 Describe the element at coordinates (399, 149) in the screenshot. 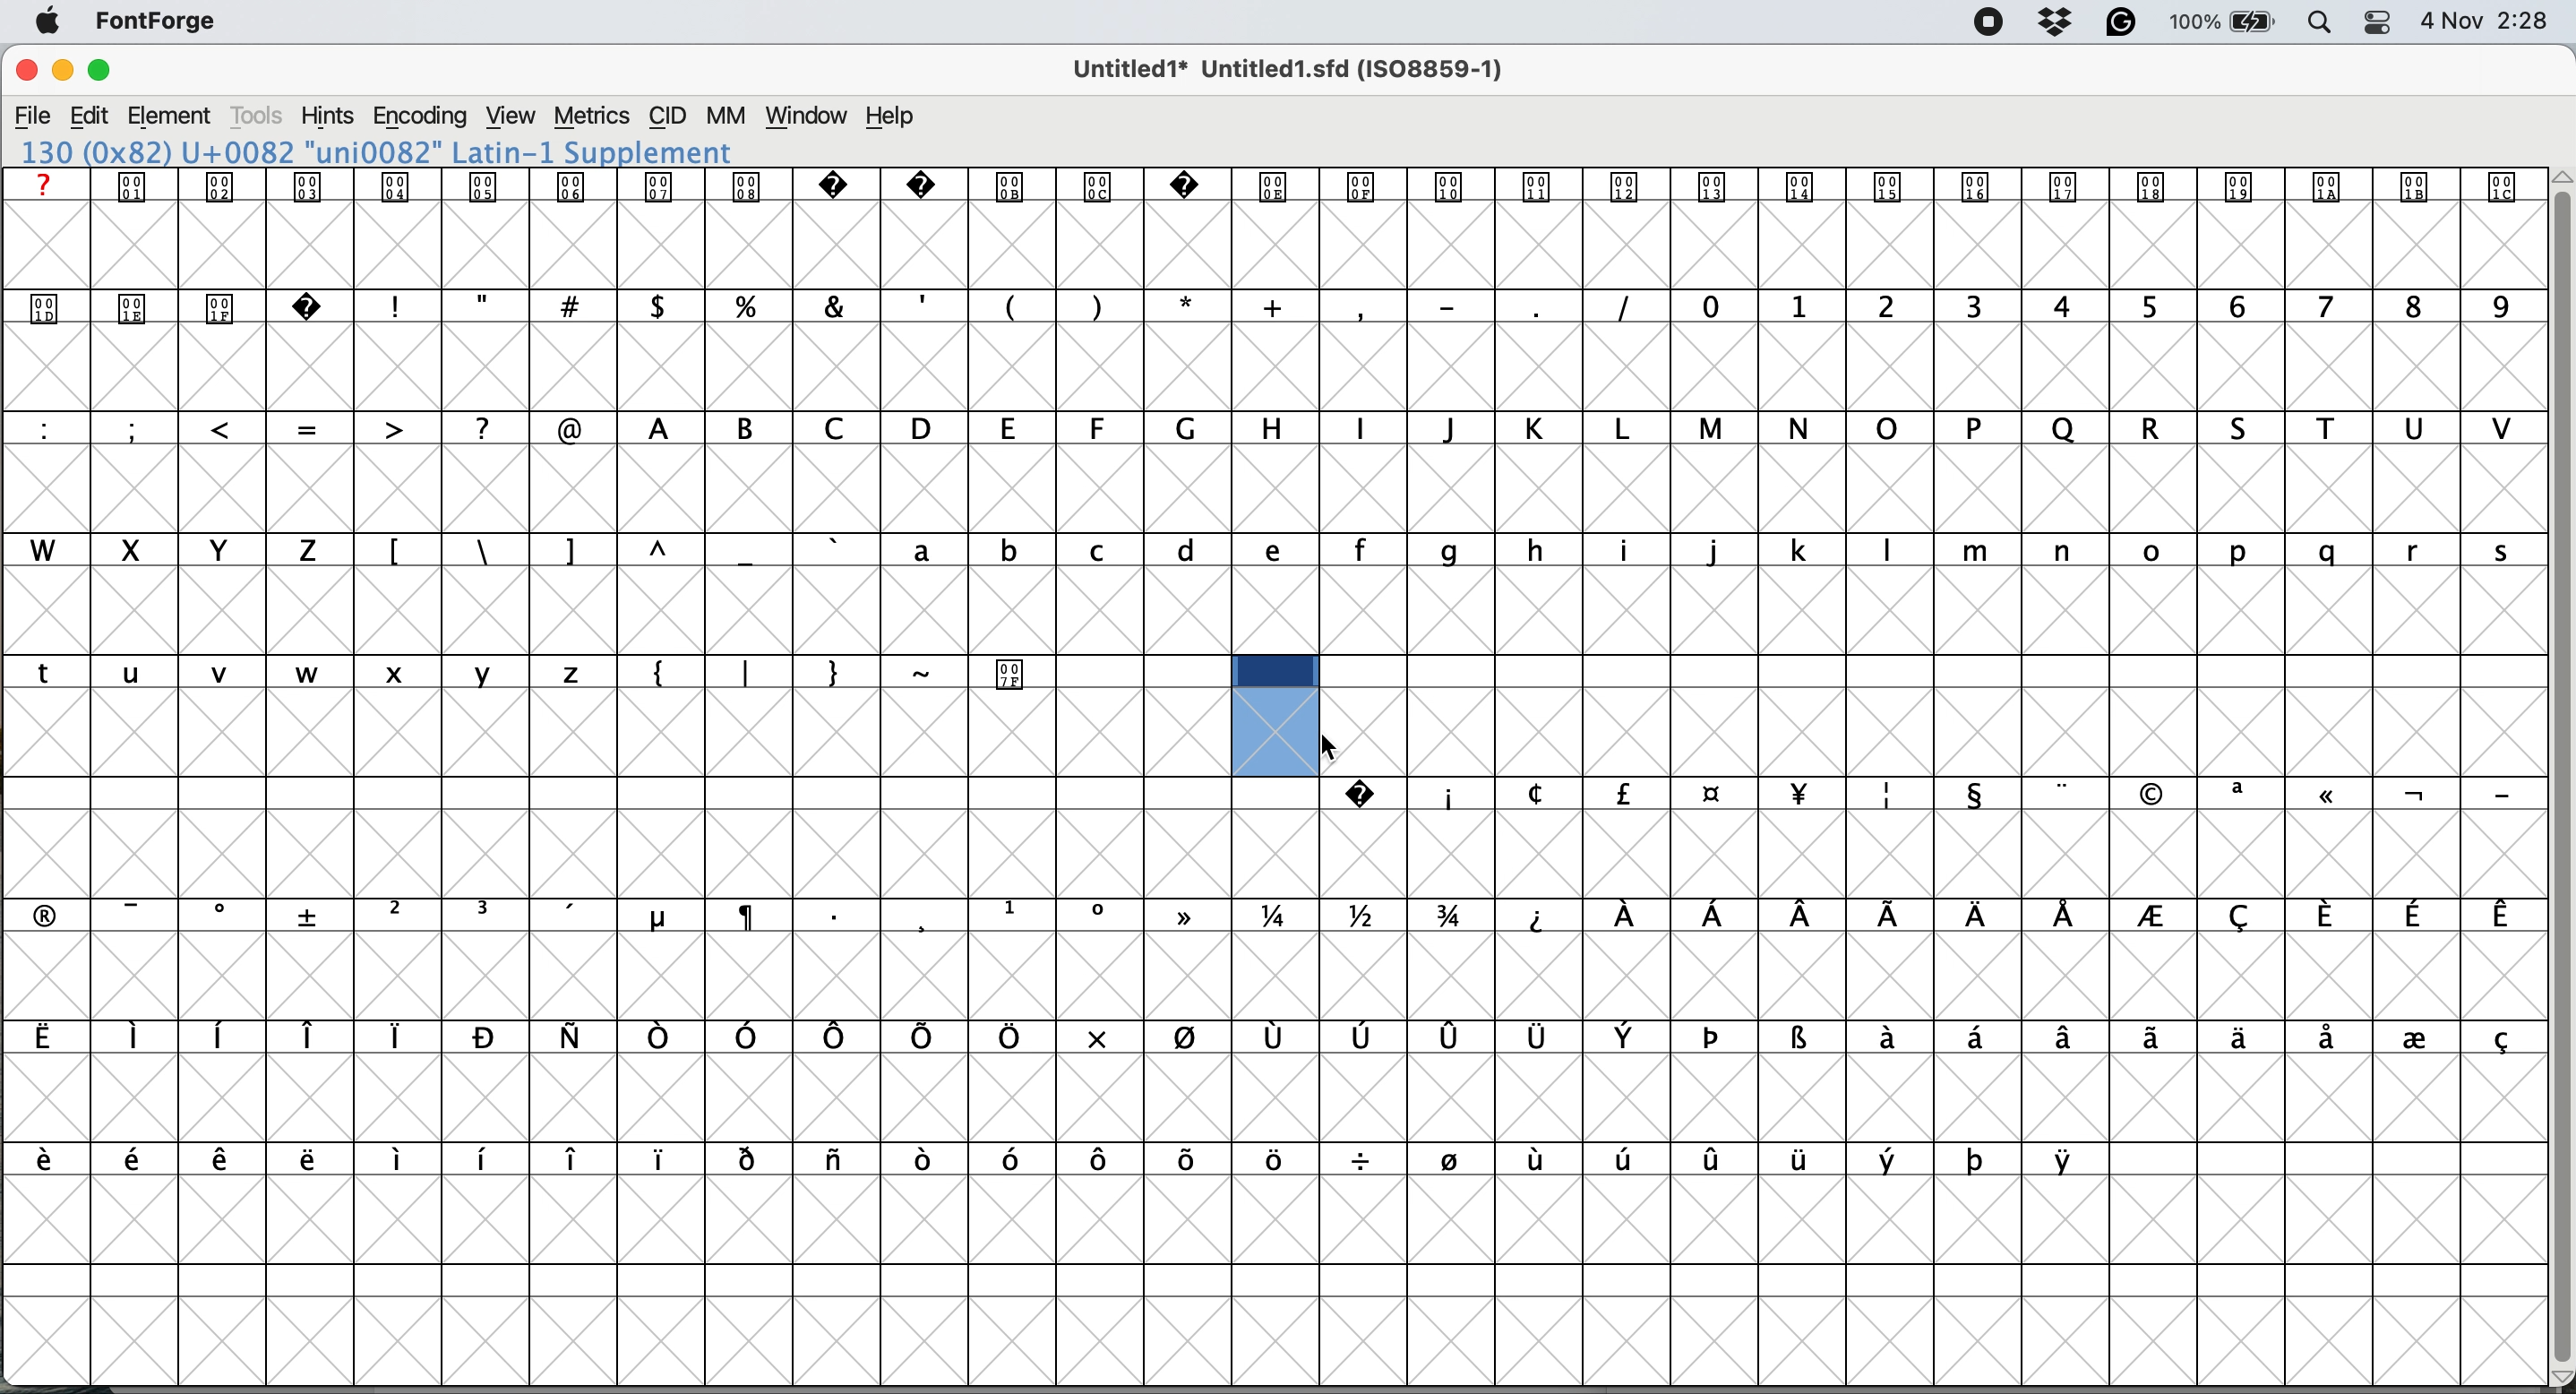

I see `font name` at that location.